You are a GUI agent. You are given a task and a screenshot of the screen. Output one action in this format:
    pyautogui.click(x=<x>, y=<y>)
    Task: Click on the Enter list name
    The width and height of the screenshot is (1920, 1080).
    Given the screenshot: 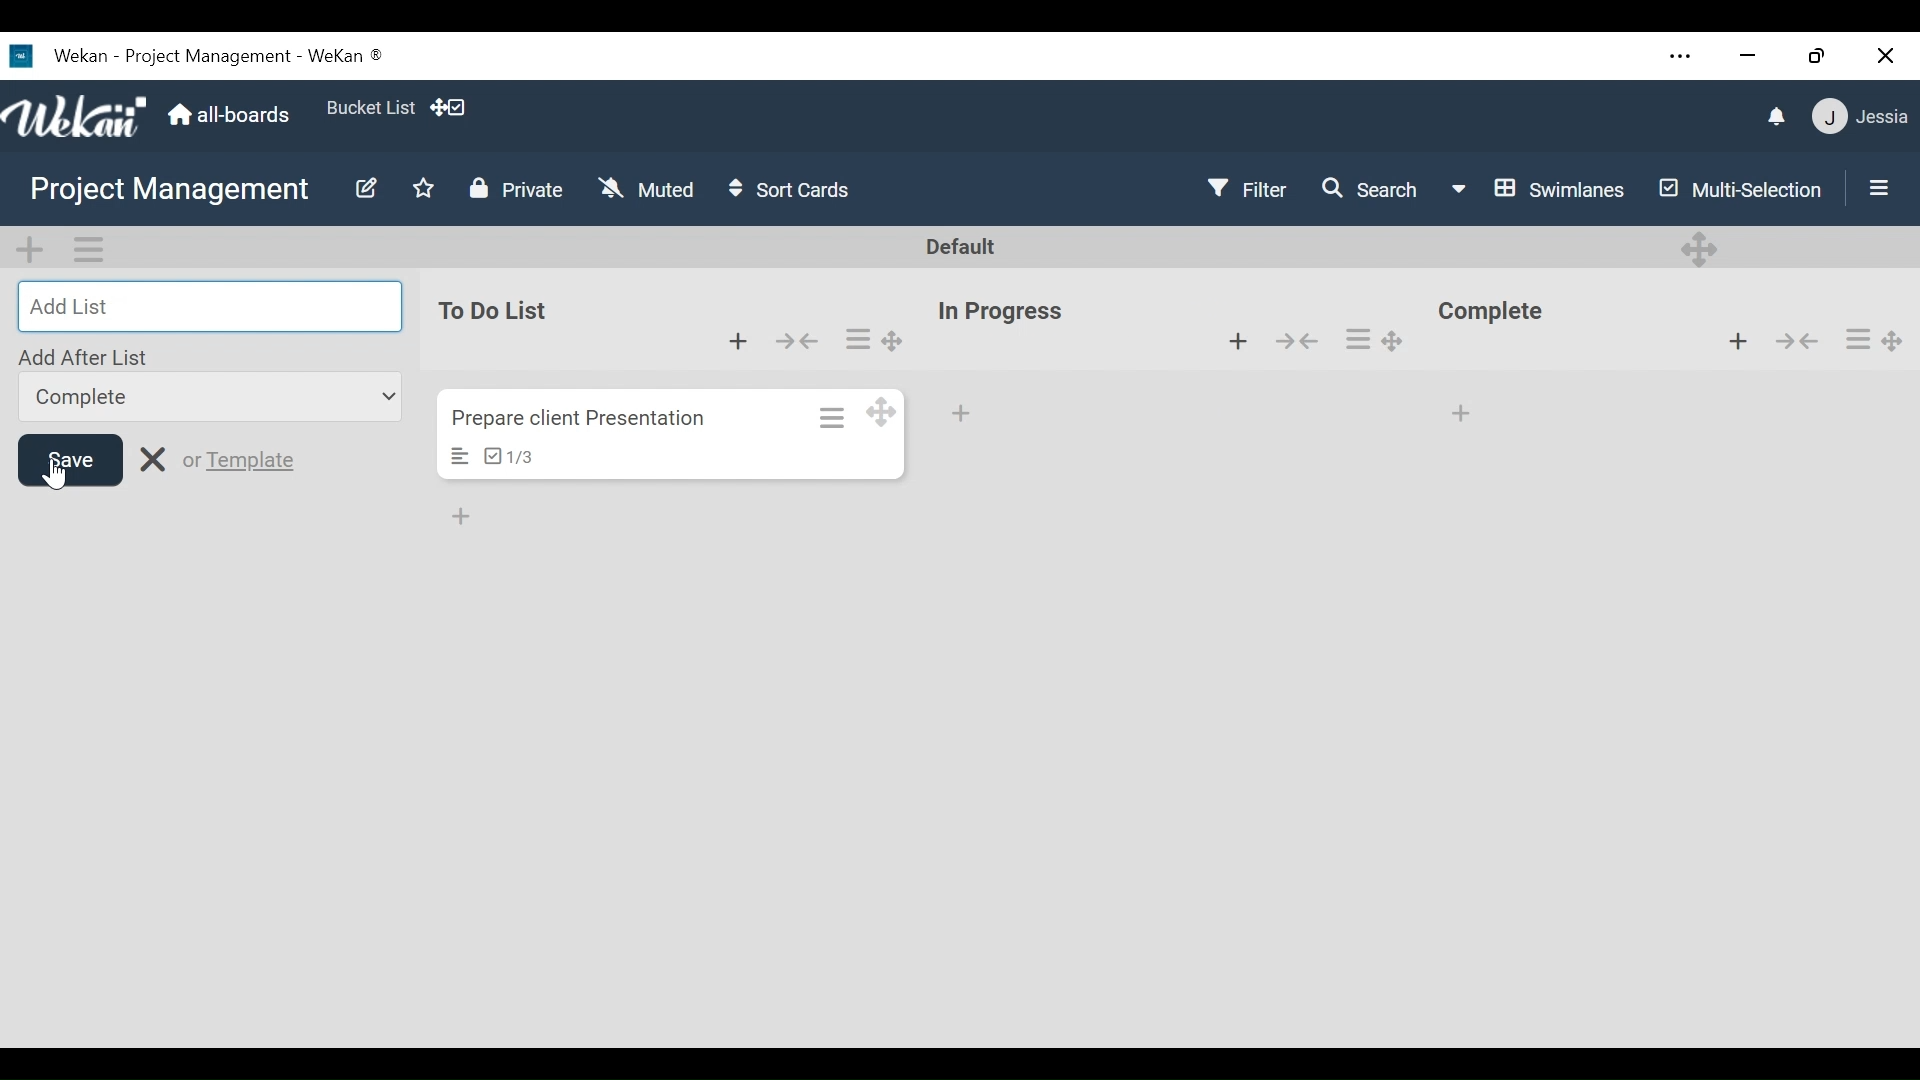 What is the action you would take?
    pyautogui.click(x=208, y=305)
    